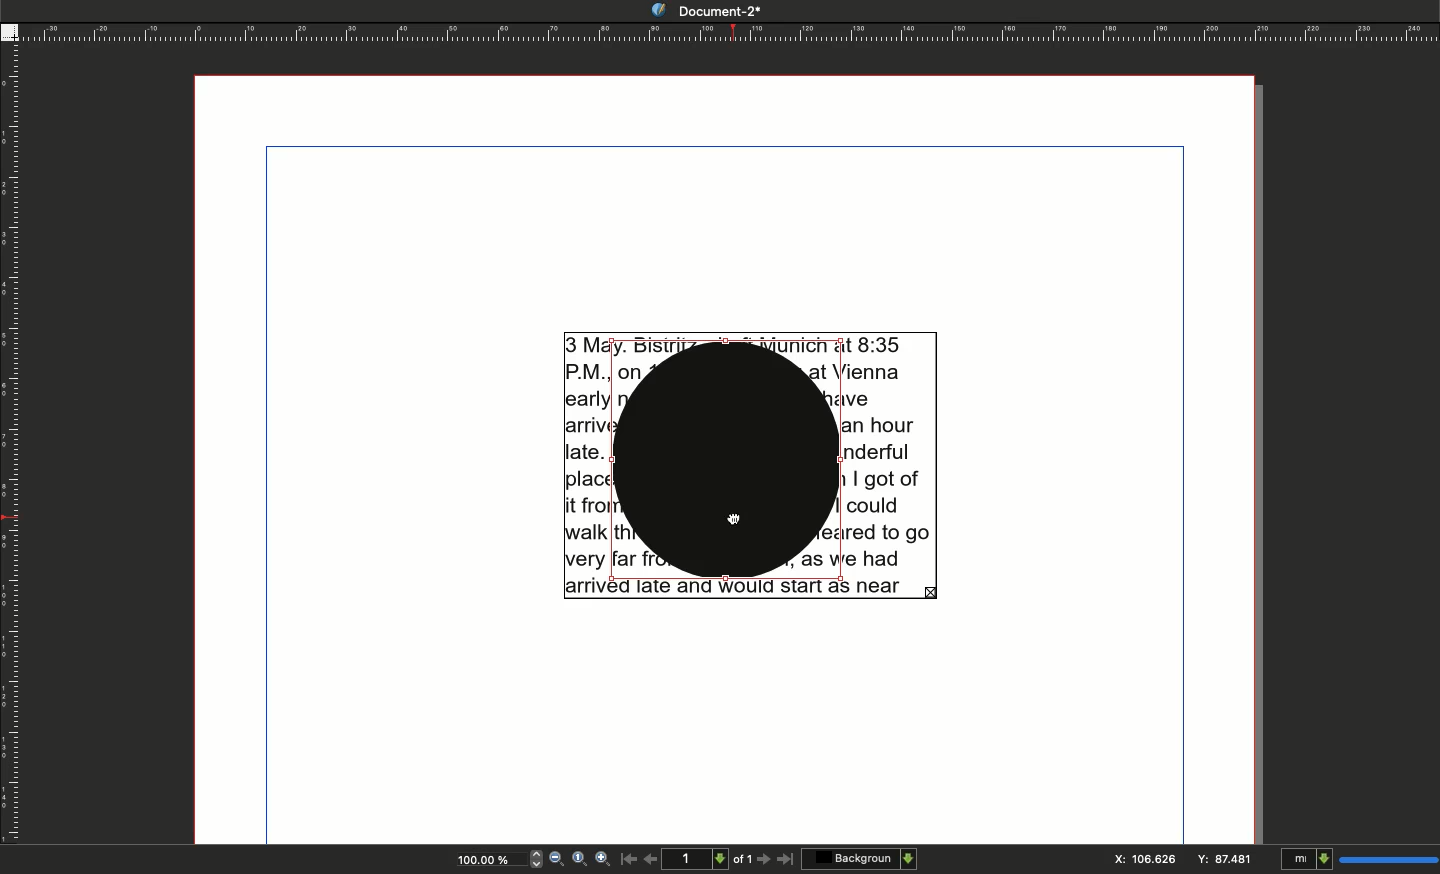  What do you see at coordinates (786, 862) in the screenshot?
I see `Last page` at bounding box center [786, 862].